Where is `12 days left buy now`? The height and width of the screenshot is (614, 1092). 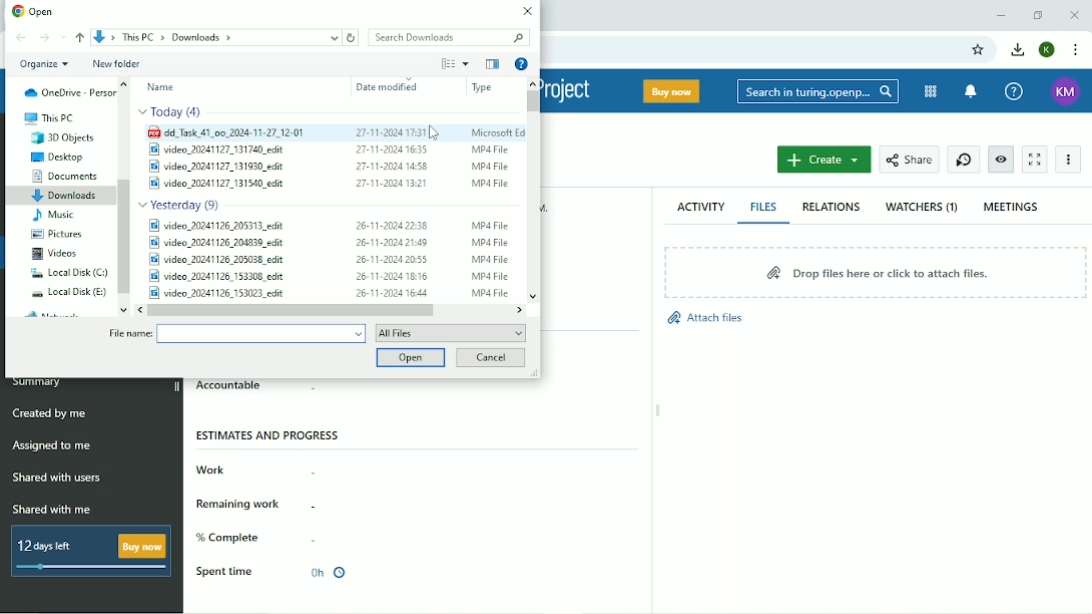 12 days left buy now is located at coordinates (87, 551).